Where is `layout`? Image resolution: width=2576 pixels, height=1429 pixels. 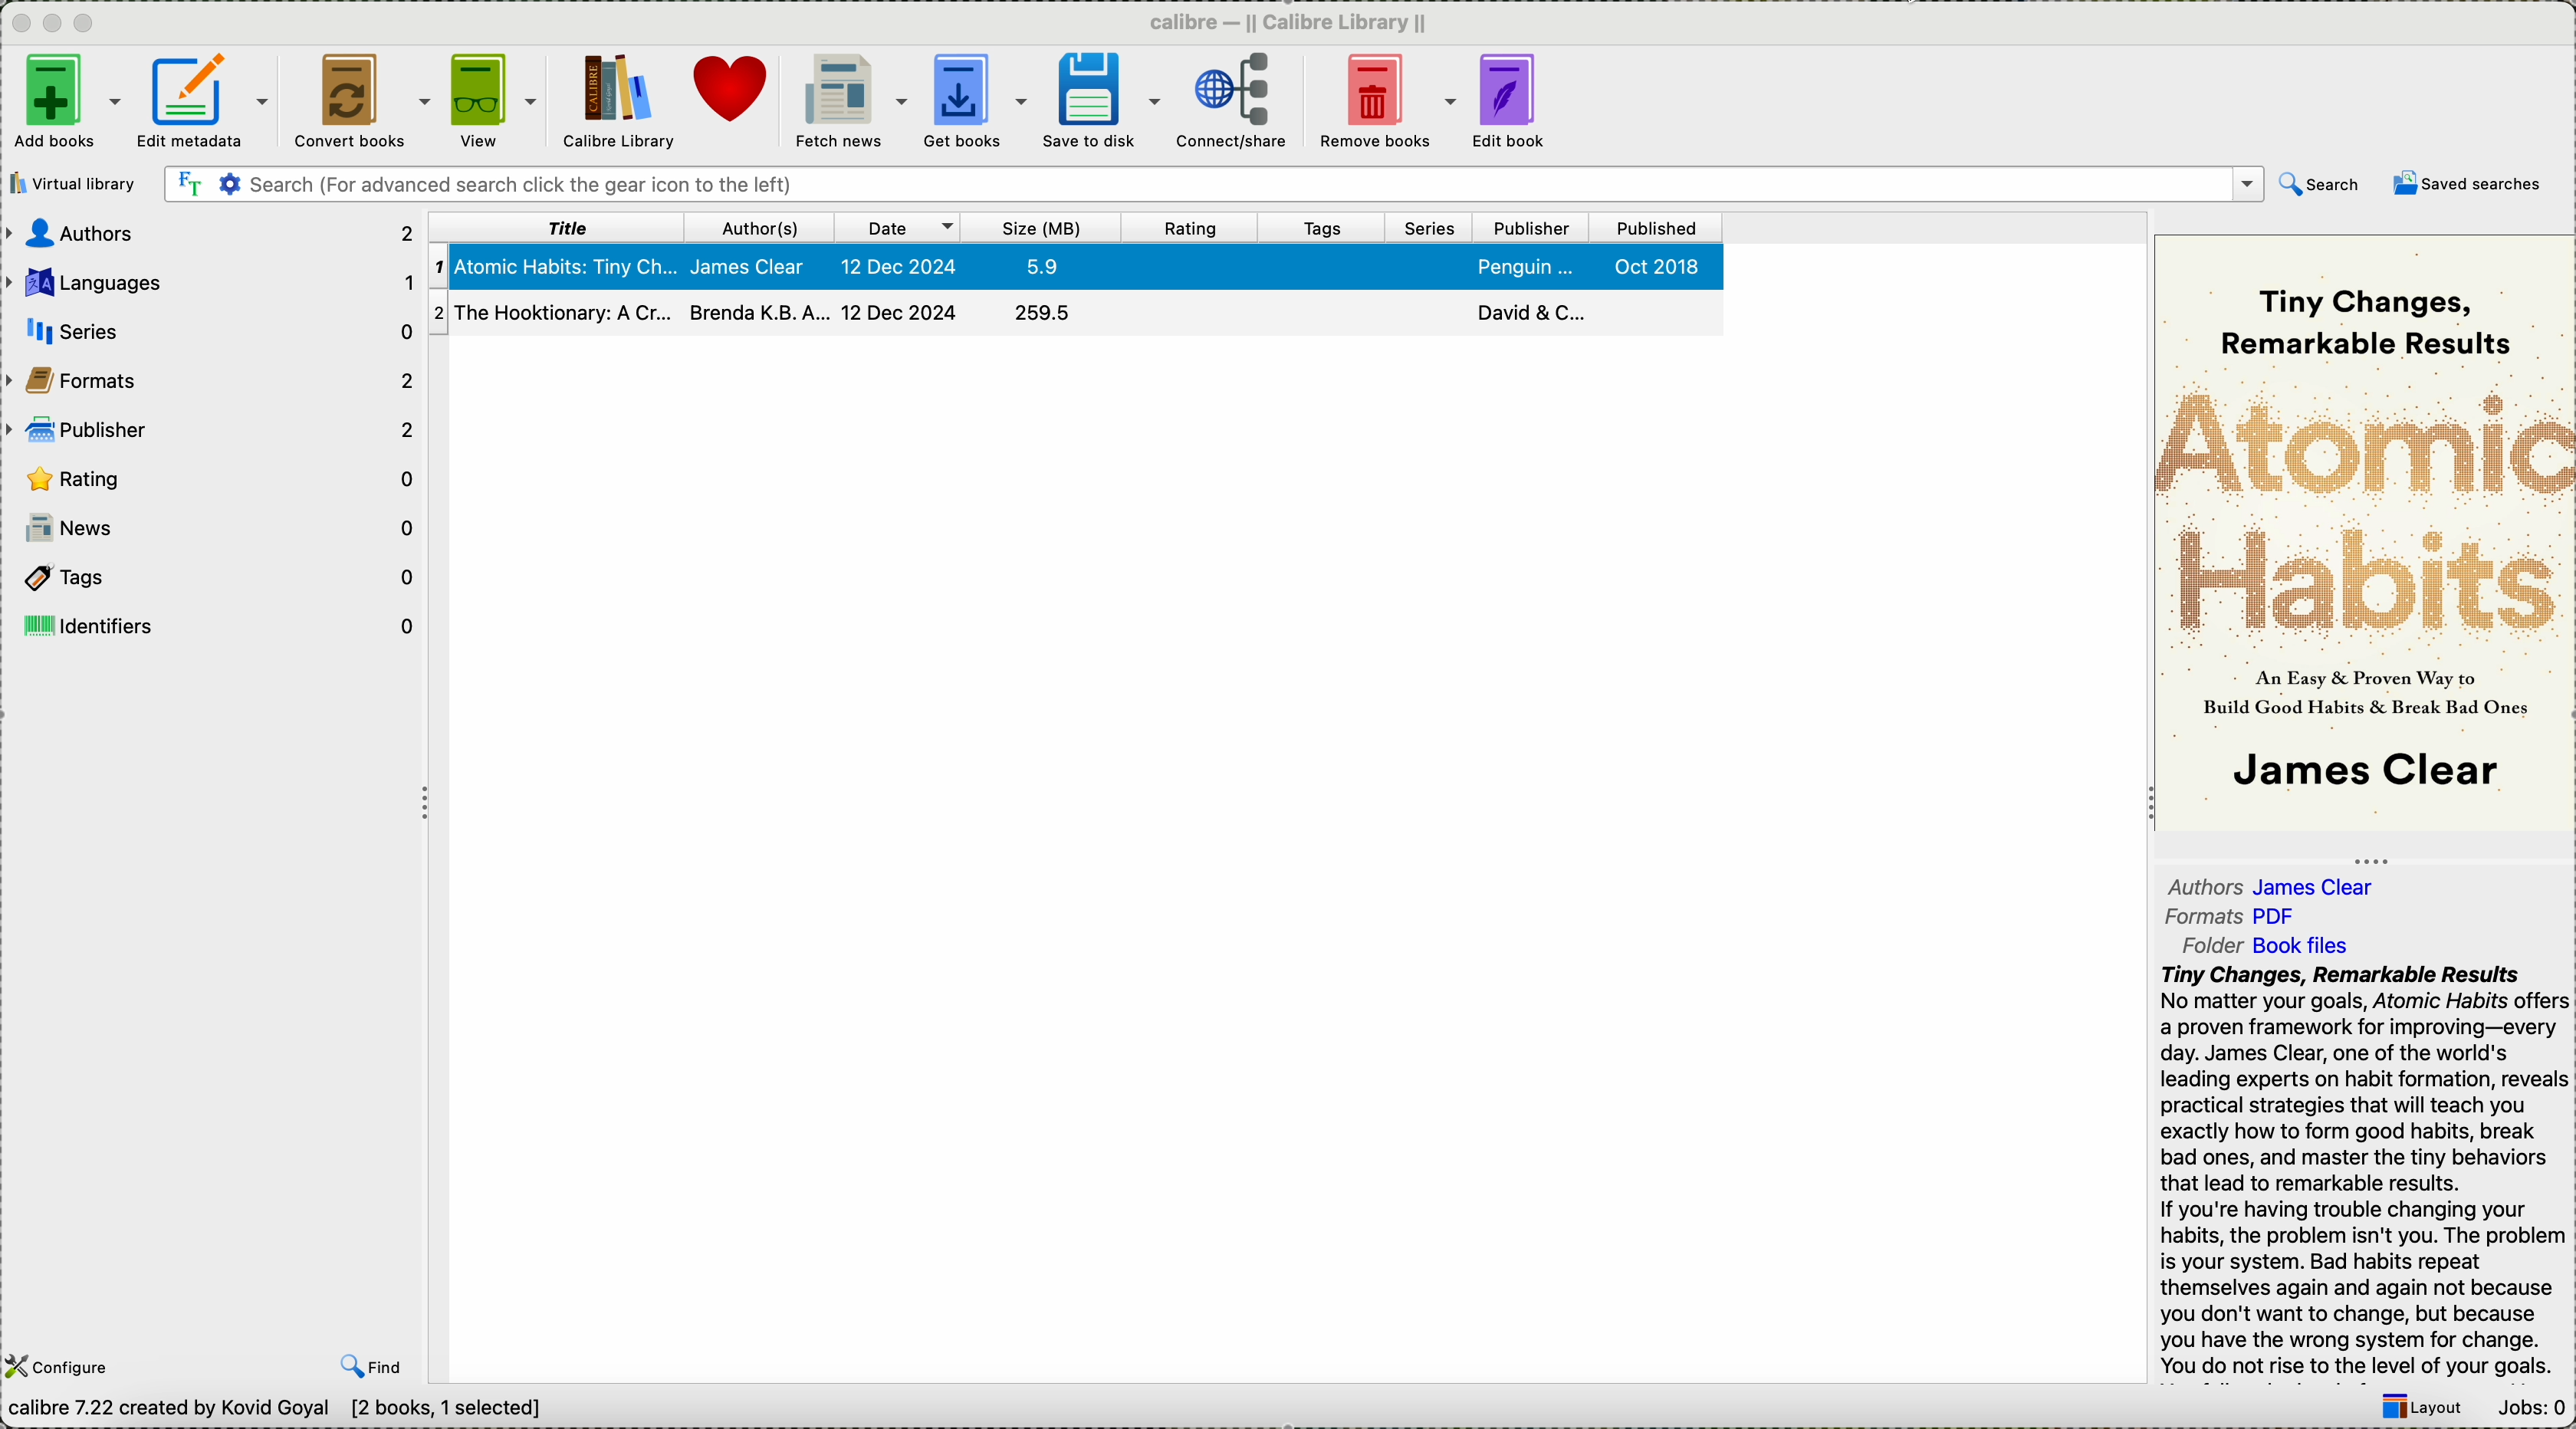
layout is located at coordinates (2421, 1402).